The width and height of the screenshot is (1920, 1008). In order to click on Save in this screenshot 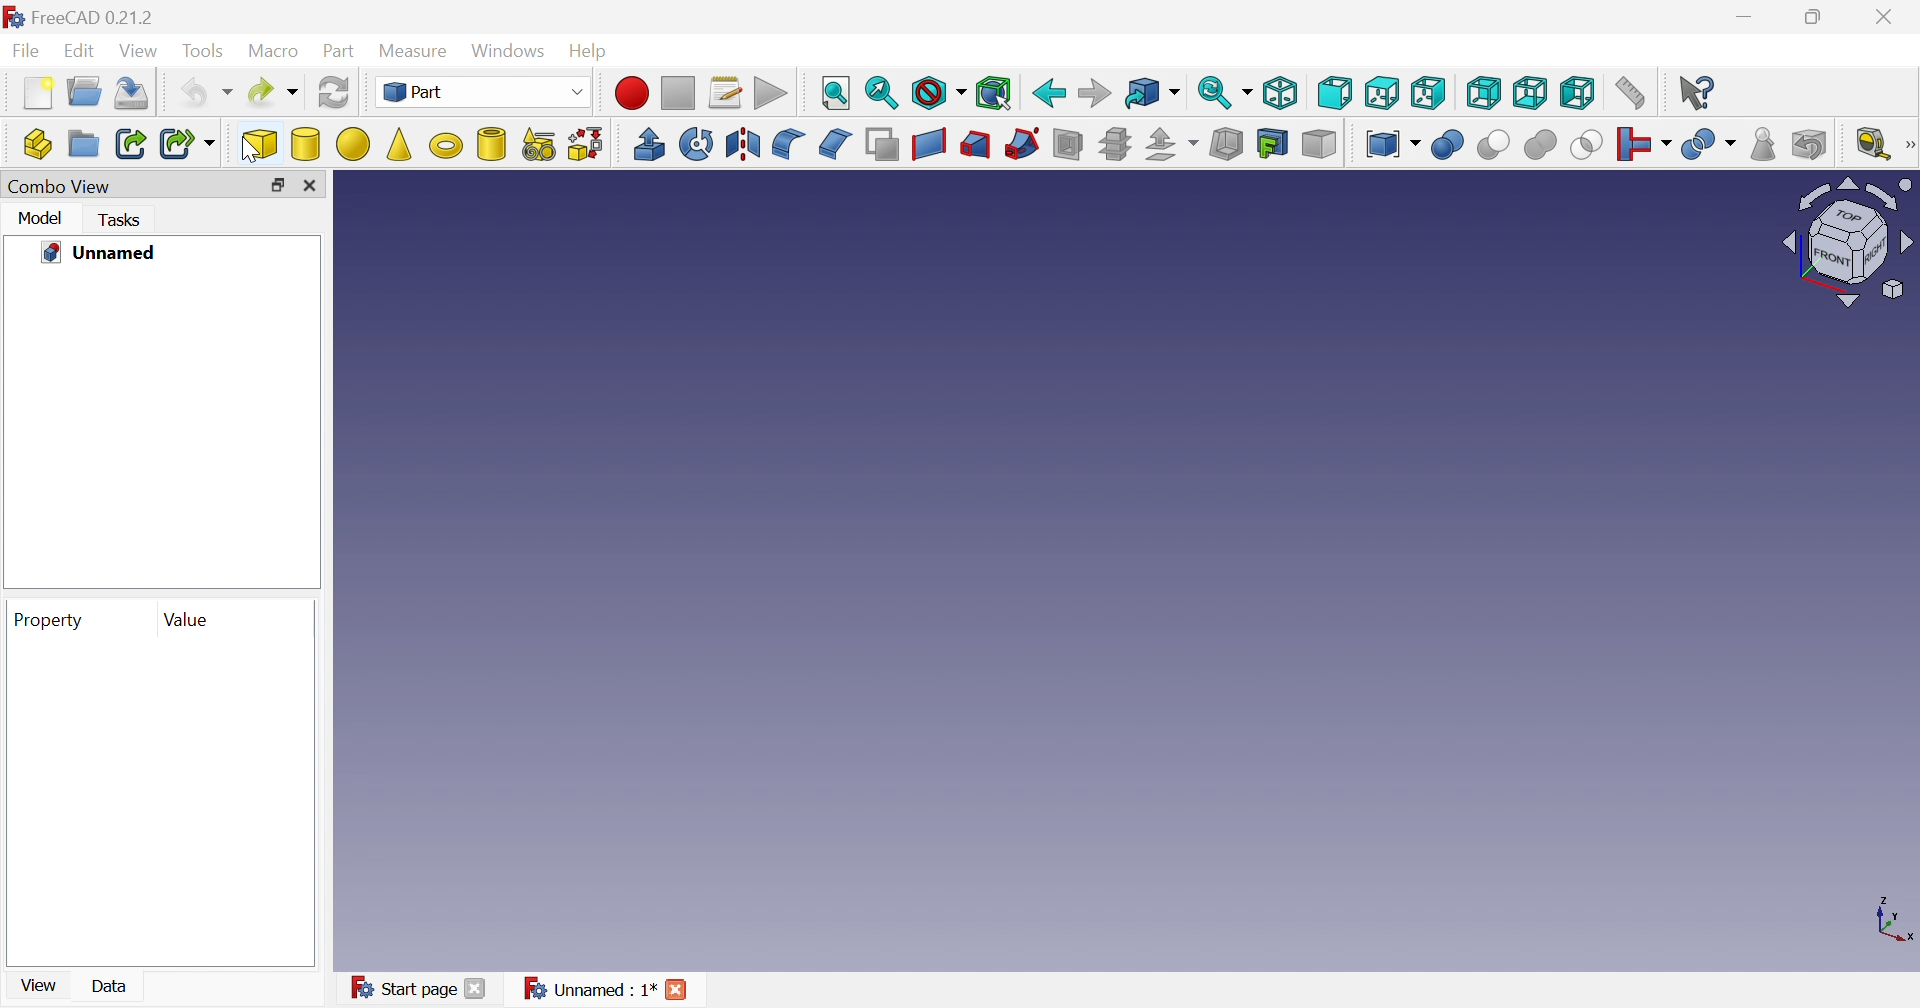, I will do `click(131, 92)`.